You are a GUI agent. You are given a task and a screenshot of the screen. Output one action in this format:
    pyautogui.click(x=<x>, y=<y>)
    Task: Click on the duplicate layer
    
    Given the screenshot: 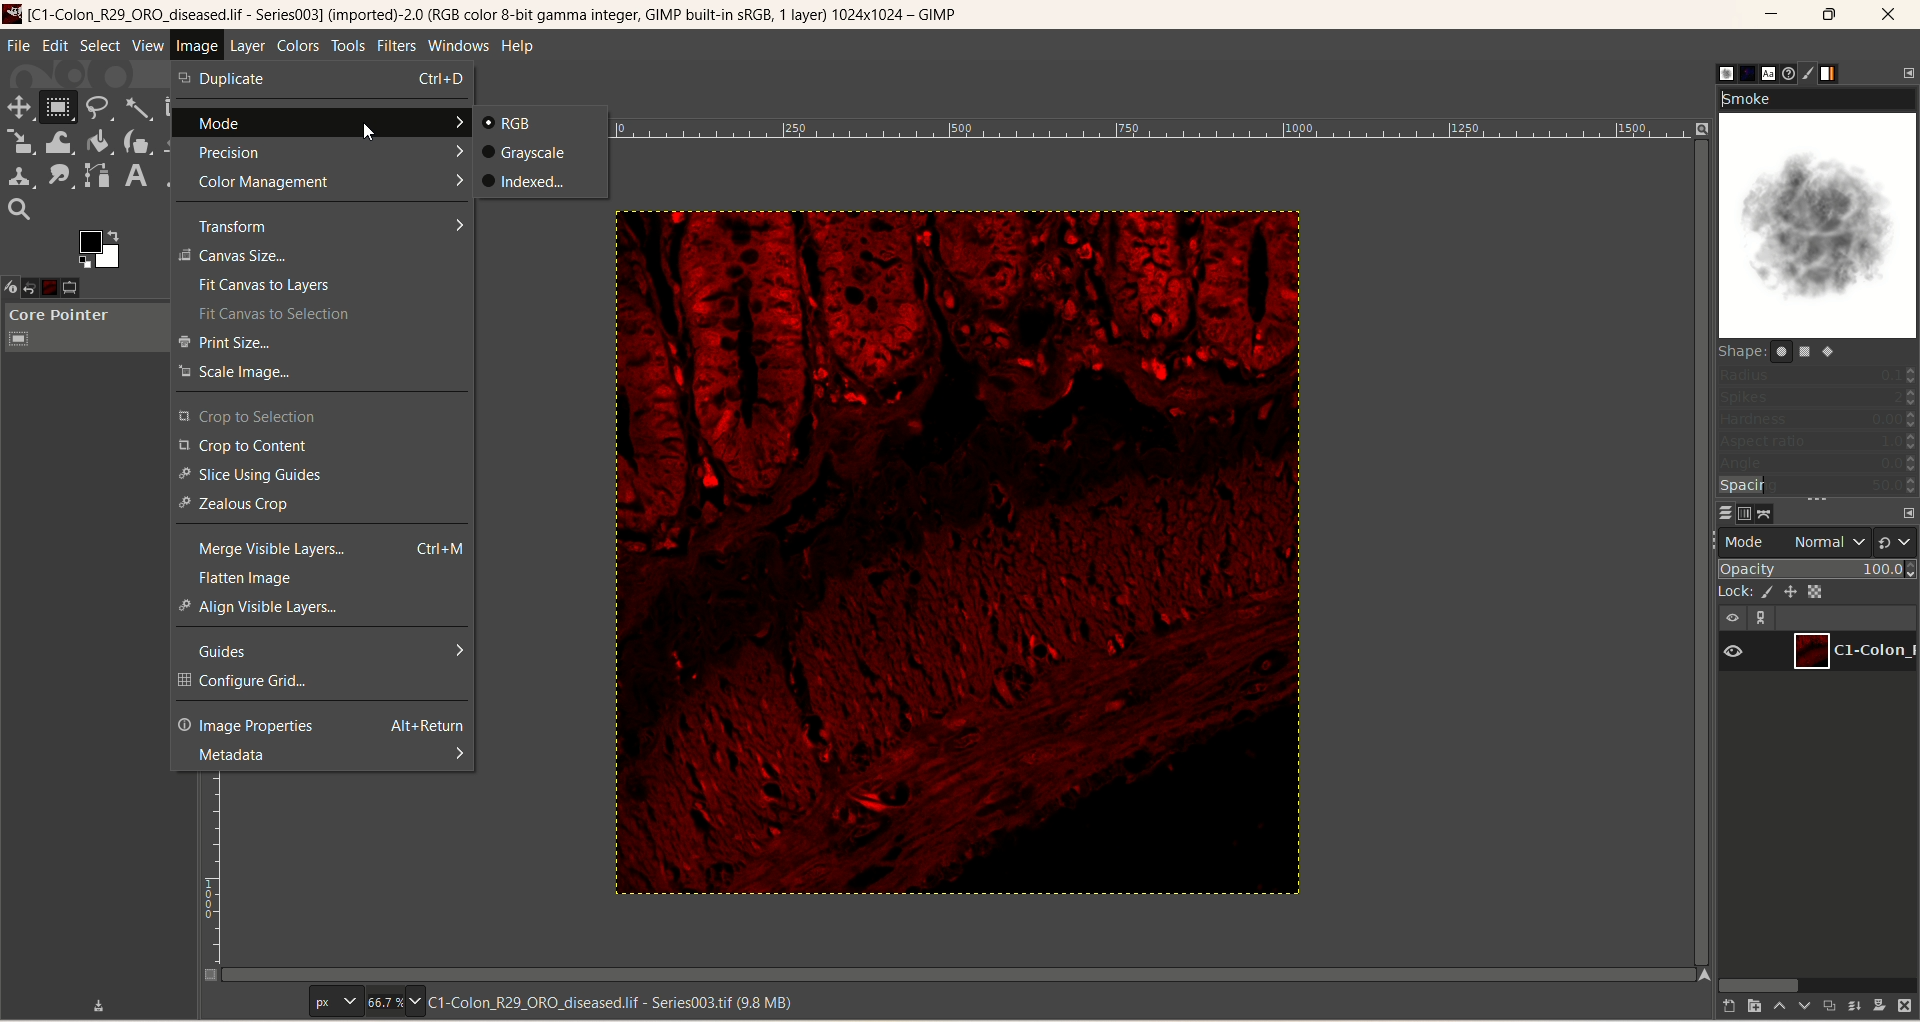 What is the action you would take?
    pyautogui.click(x=1829, y=1009)
    